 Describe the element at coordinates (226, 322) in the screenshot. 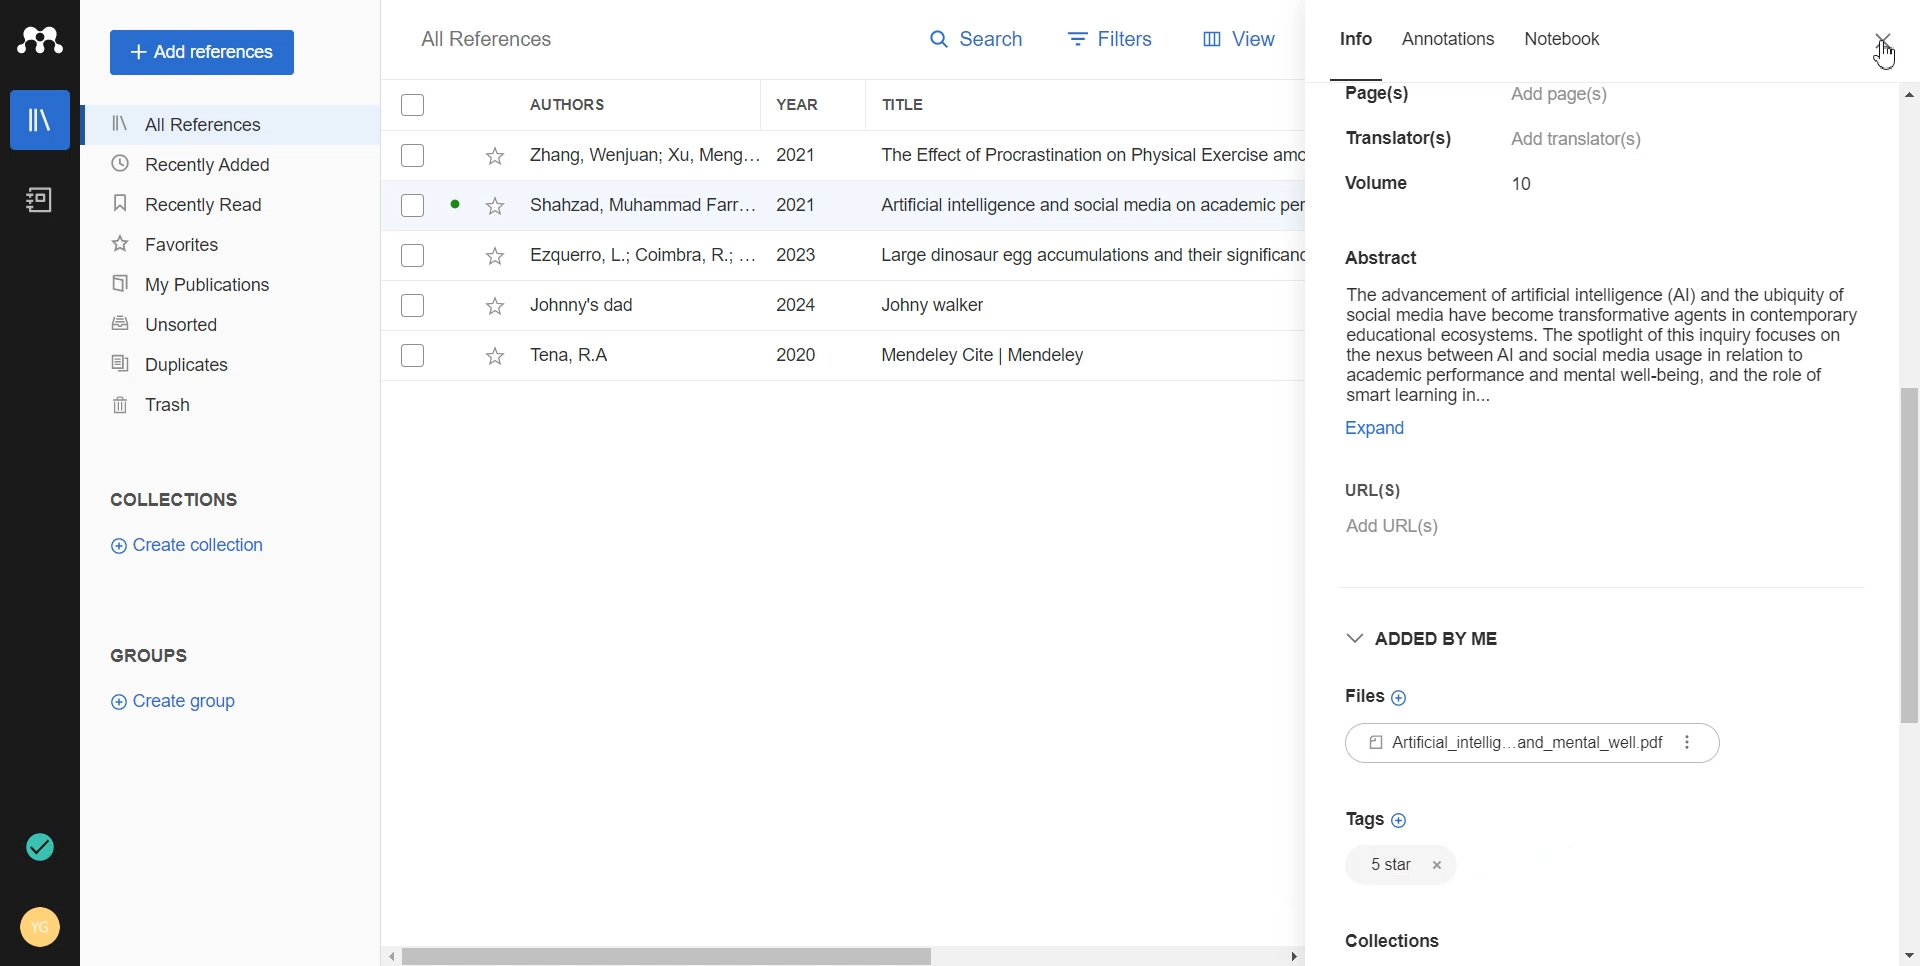

I see `Unsorted` at that location.